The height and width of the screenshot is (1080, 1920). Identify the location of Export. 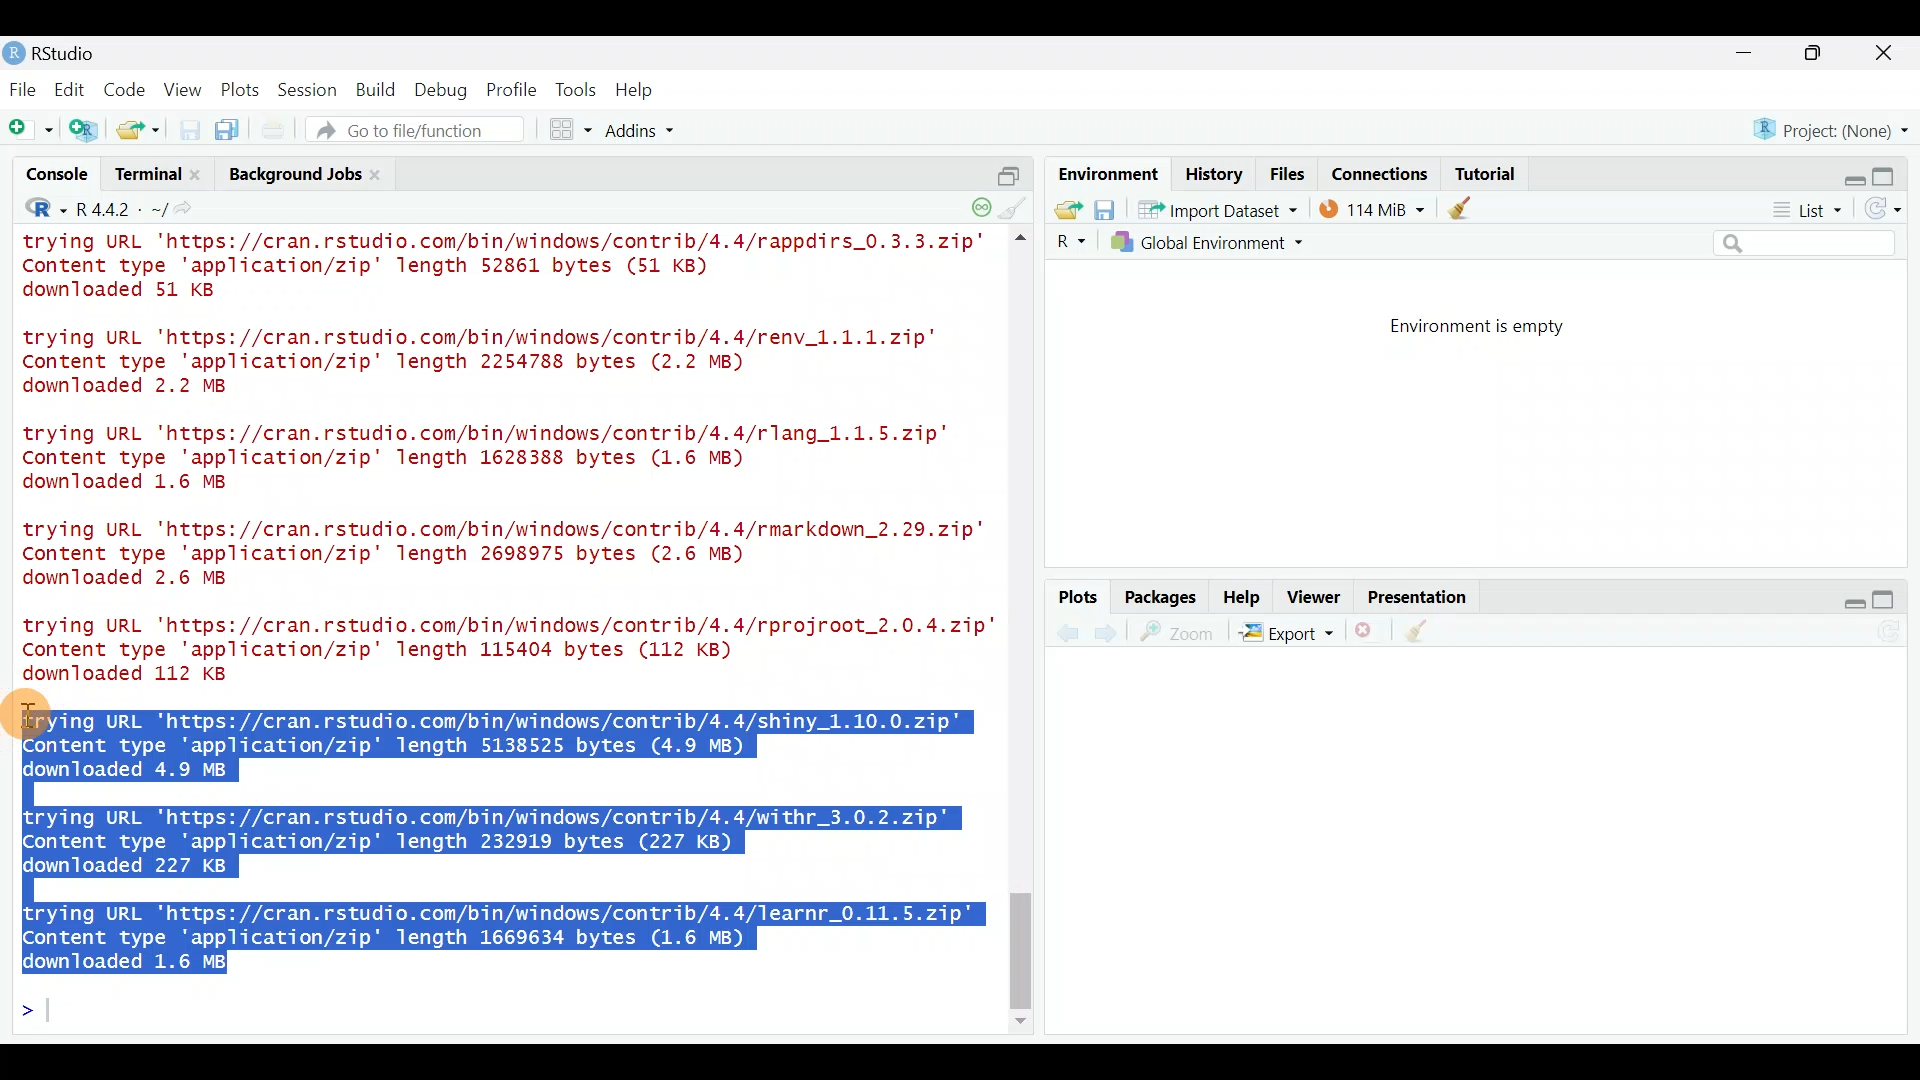
(1286, 636).